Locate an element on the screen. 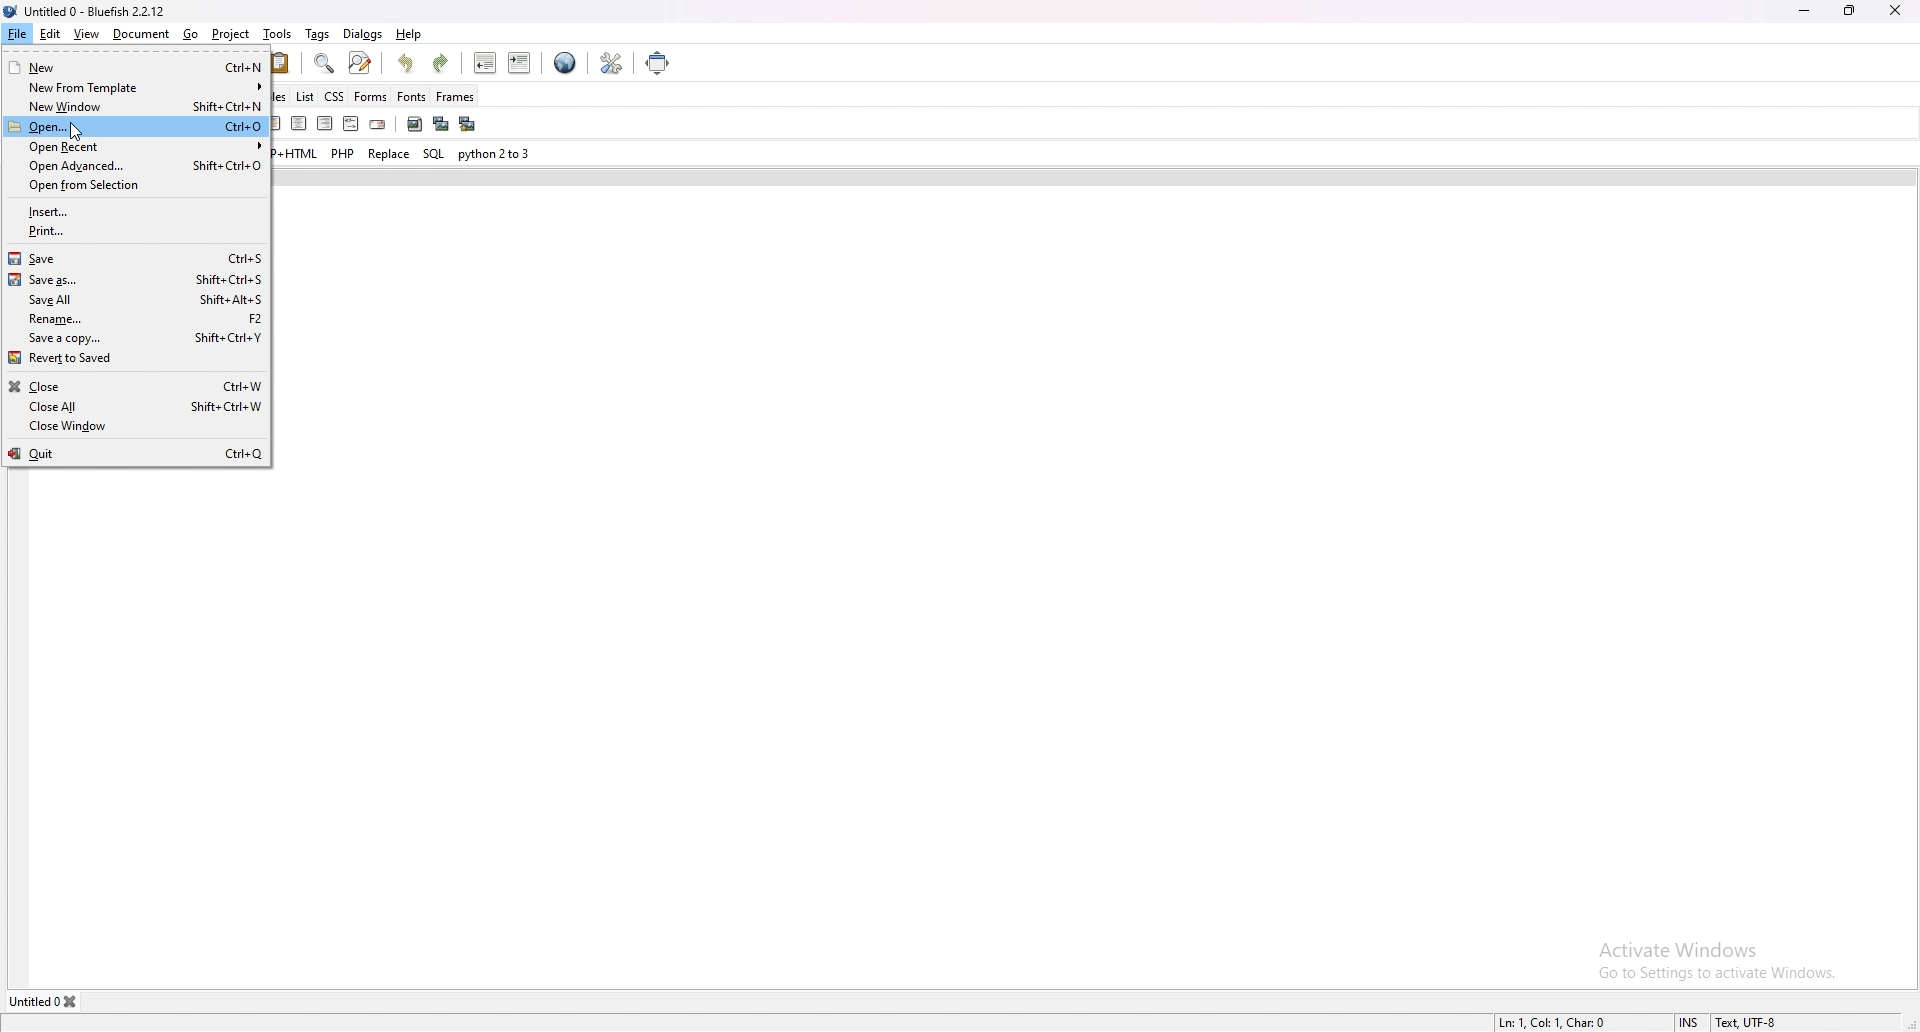 The height and width of the screenshot is (1032, 1920). Ctr+Q | is located at coordinates (245, 453).